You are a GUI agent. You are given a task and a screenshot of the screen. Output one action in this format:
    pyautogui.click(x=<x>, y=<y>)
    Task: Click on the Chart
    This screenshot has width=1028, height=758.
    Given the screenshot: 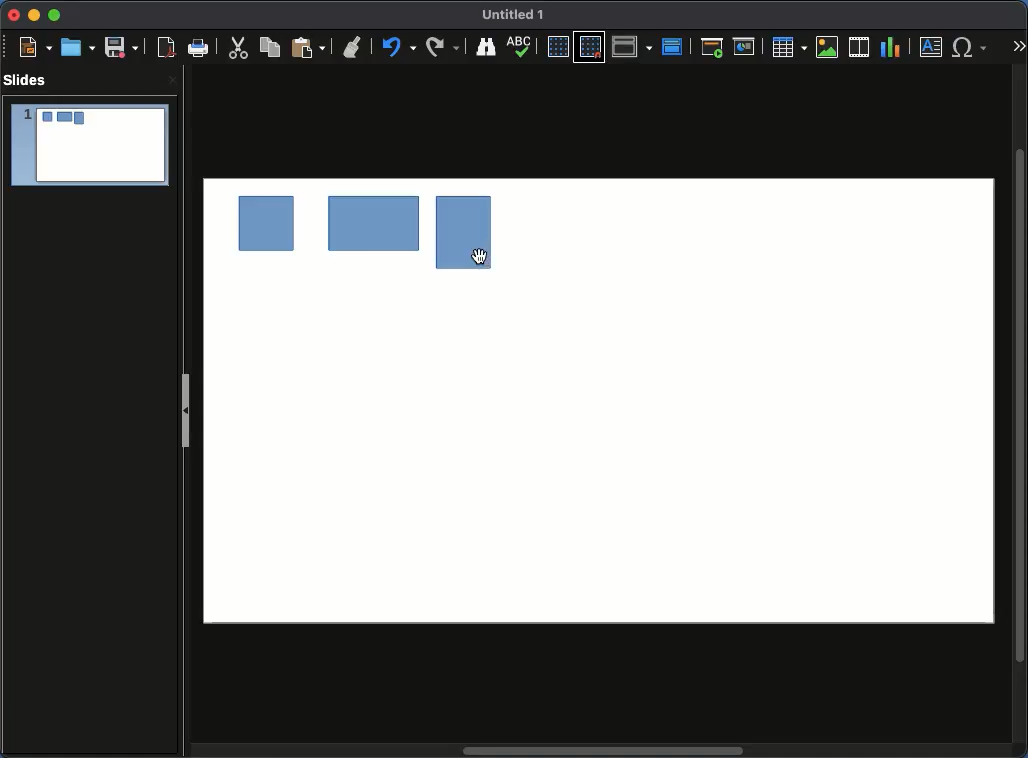 What is the action you would take?
    pyautogui.click(x=892, y=48)
    